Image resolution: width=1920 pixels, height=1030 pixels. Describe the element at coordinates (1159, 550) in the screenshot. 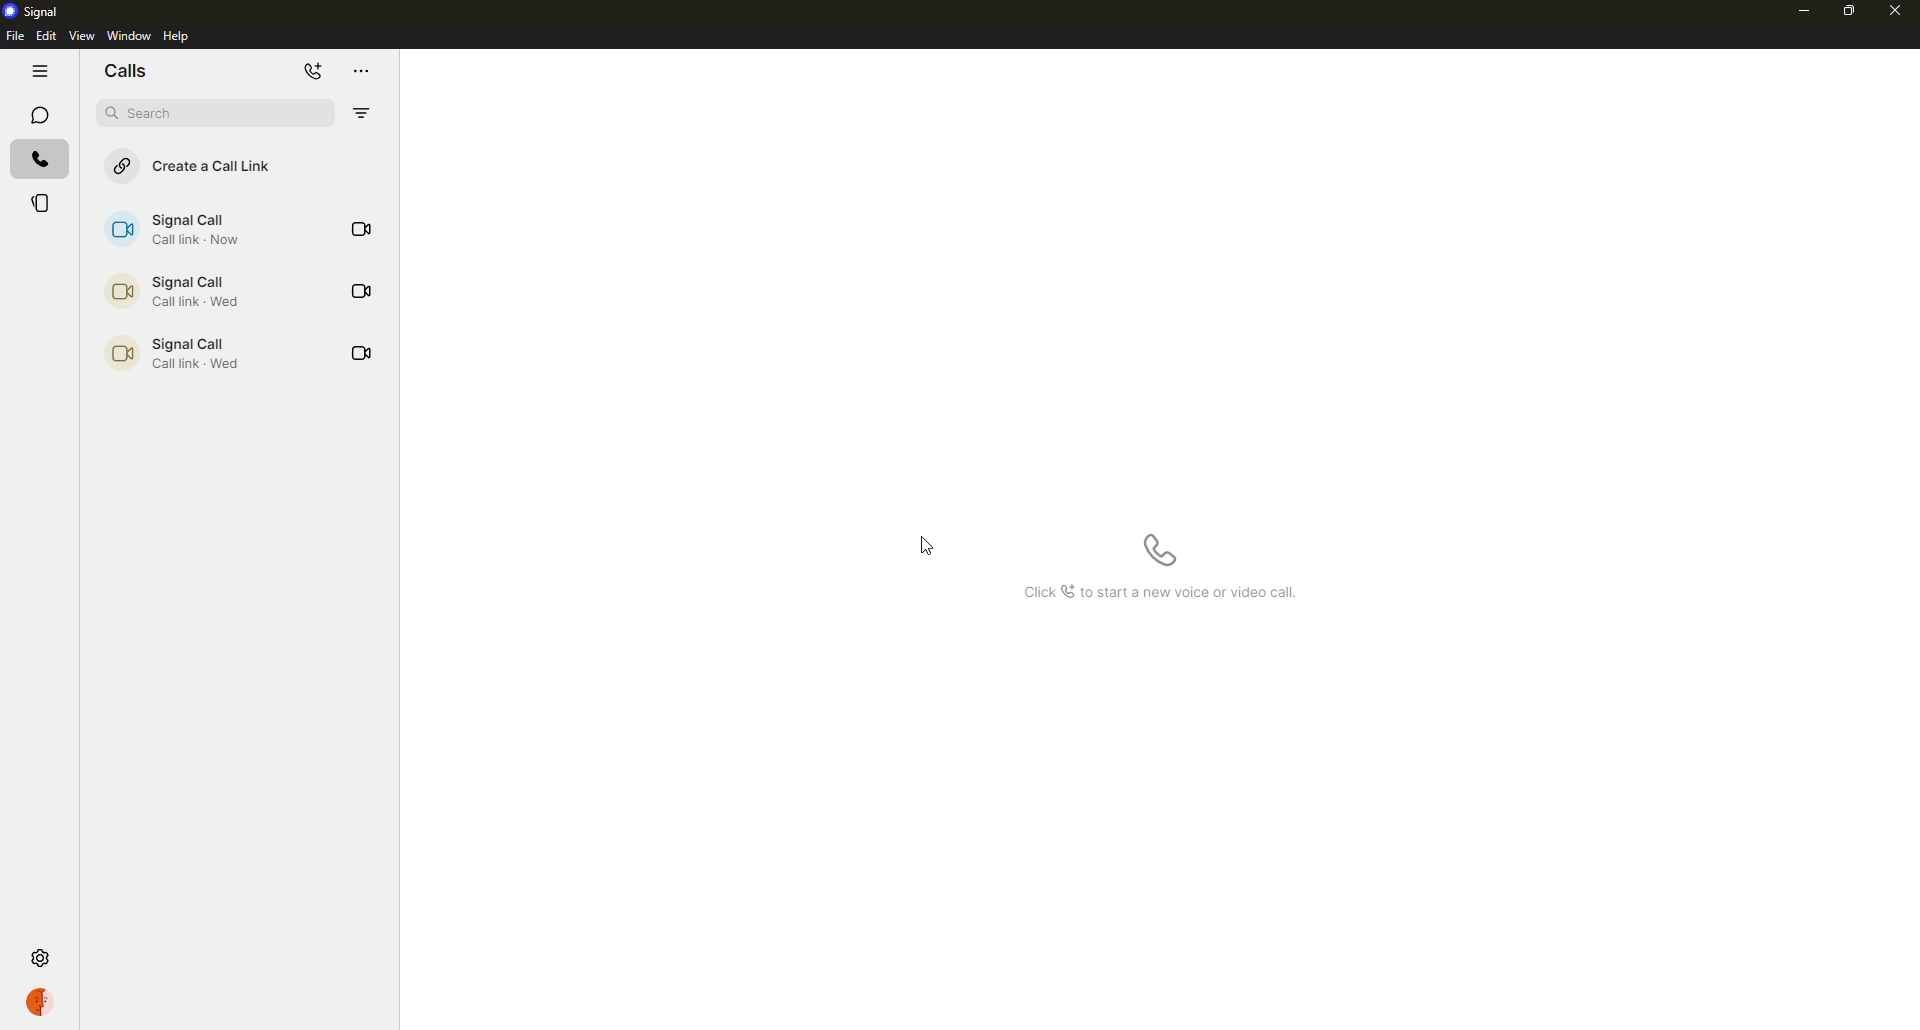

I see `start a voice call` at that location.